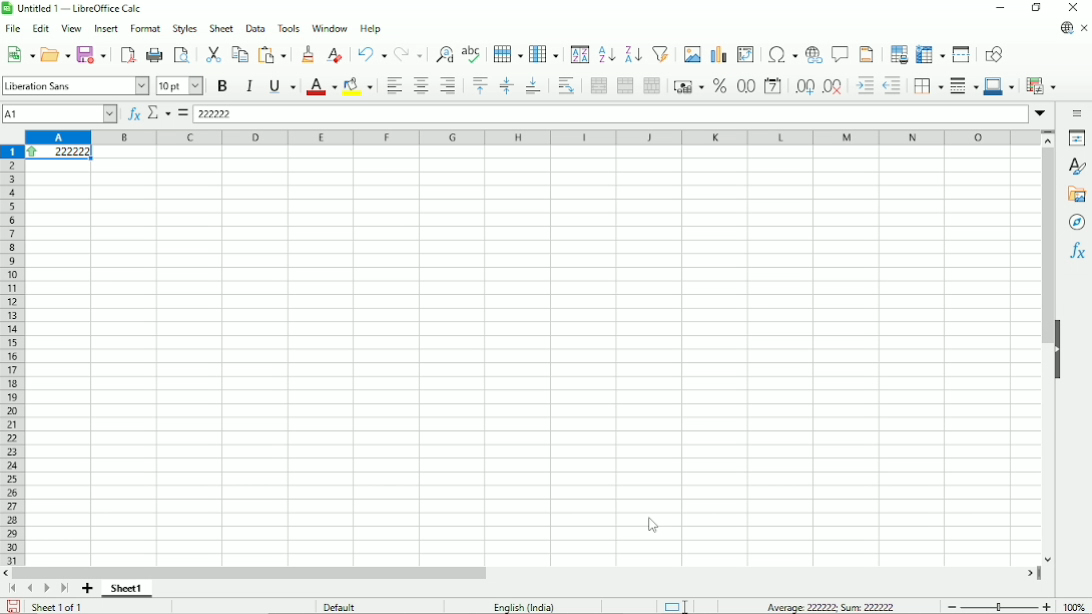 Image resolution: width=1092 pixels, height=614 pixels. What do you see at coordinates (1077, 252) in the screenshot?
I see `Functions` at bounding box center [1077, 252].